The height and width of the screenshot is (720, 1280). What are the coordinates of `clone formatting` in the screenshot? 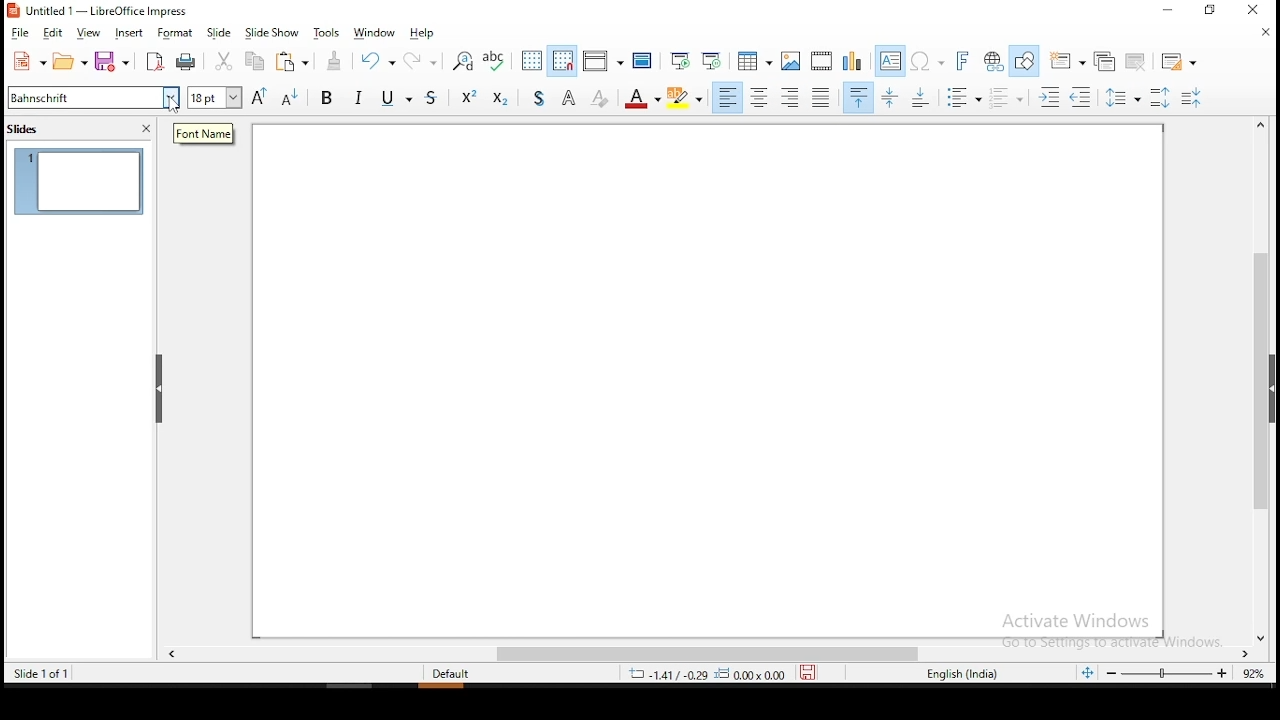 It's located at (339, 63).